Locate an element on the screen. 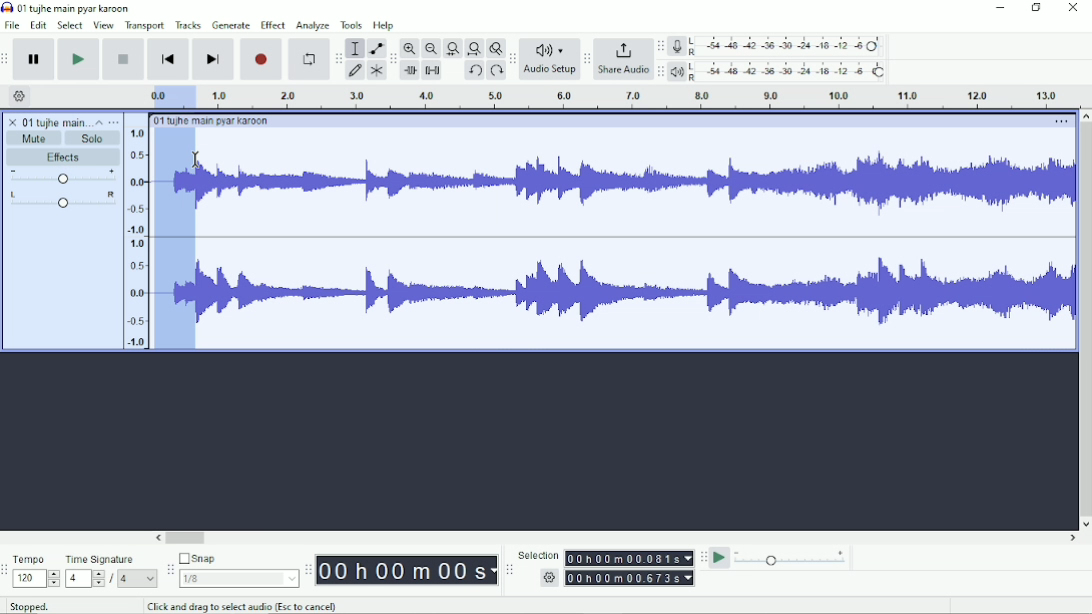  Setting logo is located at coordinates (20, 95).